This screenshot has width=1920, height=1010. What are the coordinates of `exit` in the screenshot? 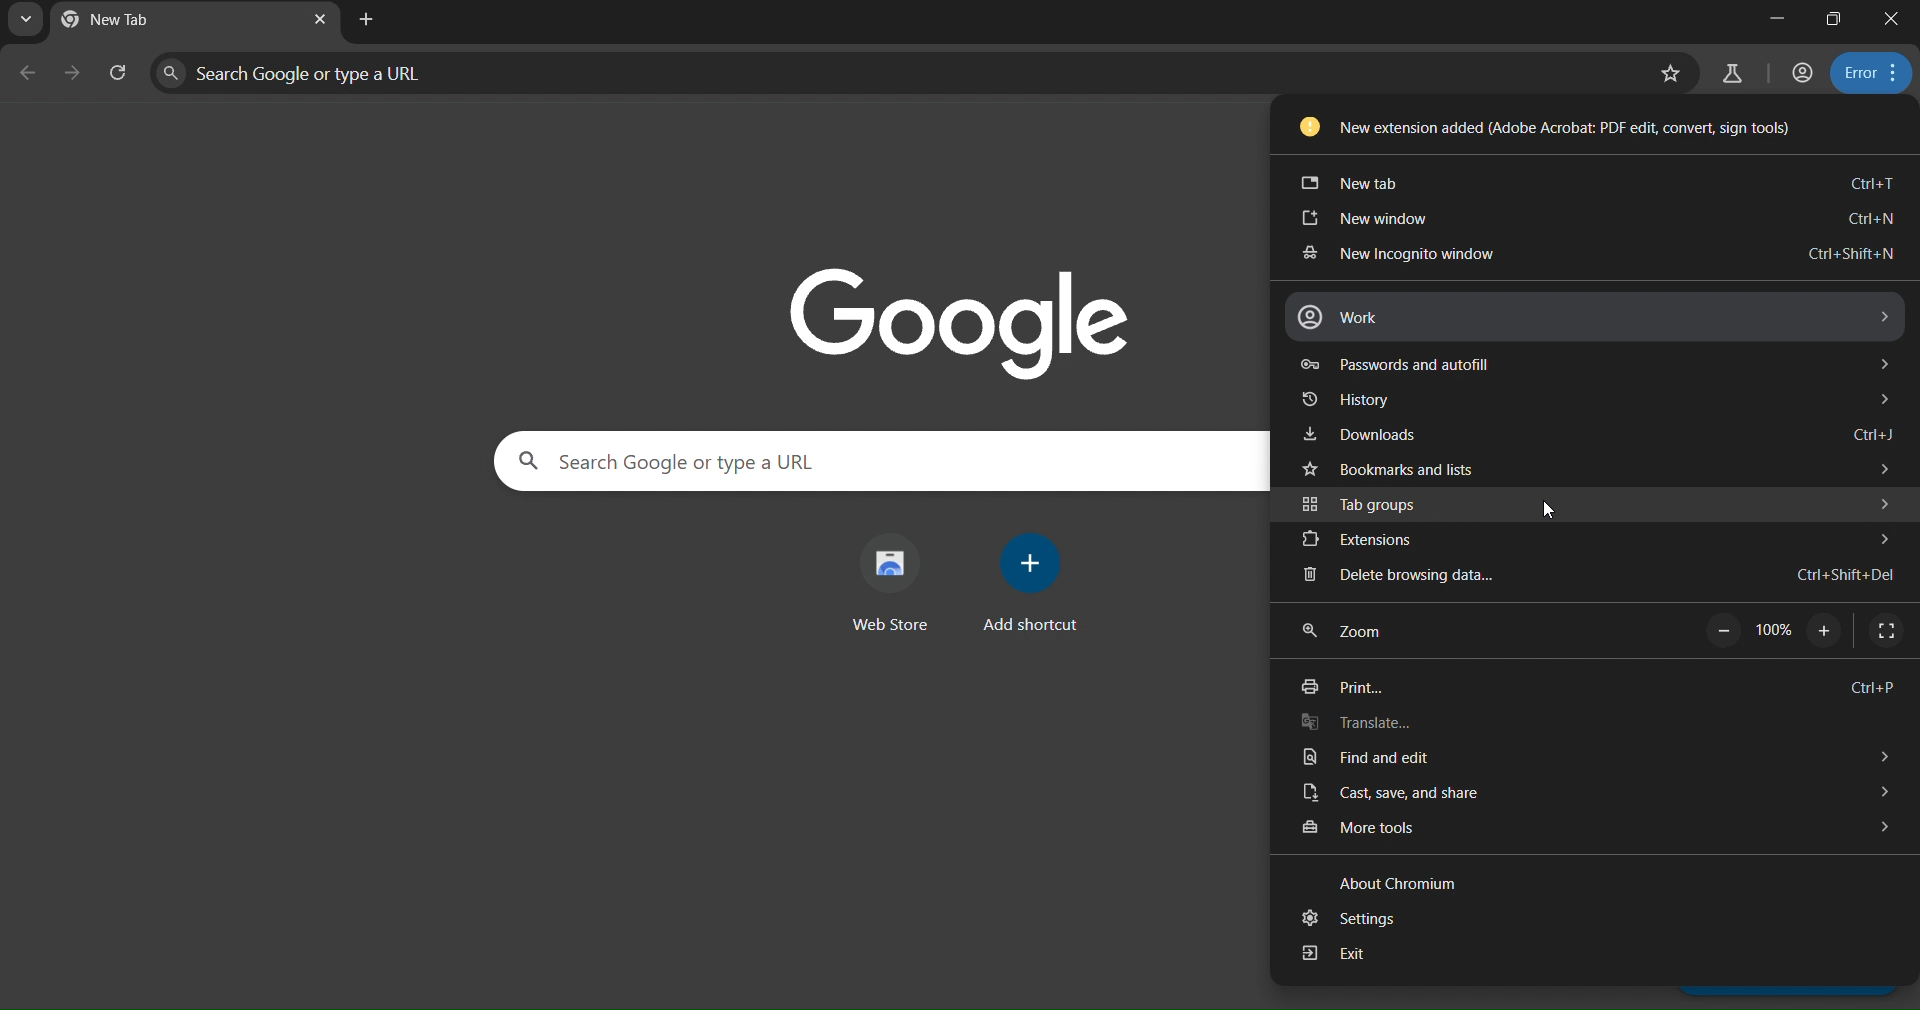 It's located at (1592, 957).